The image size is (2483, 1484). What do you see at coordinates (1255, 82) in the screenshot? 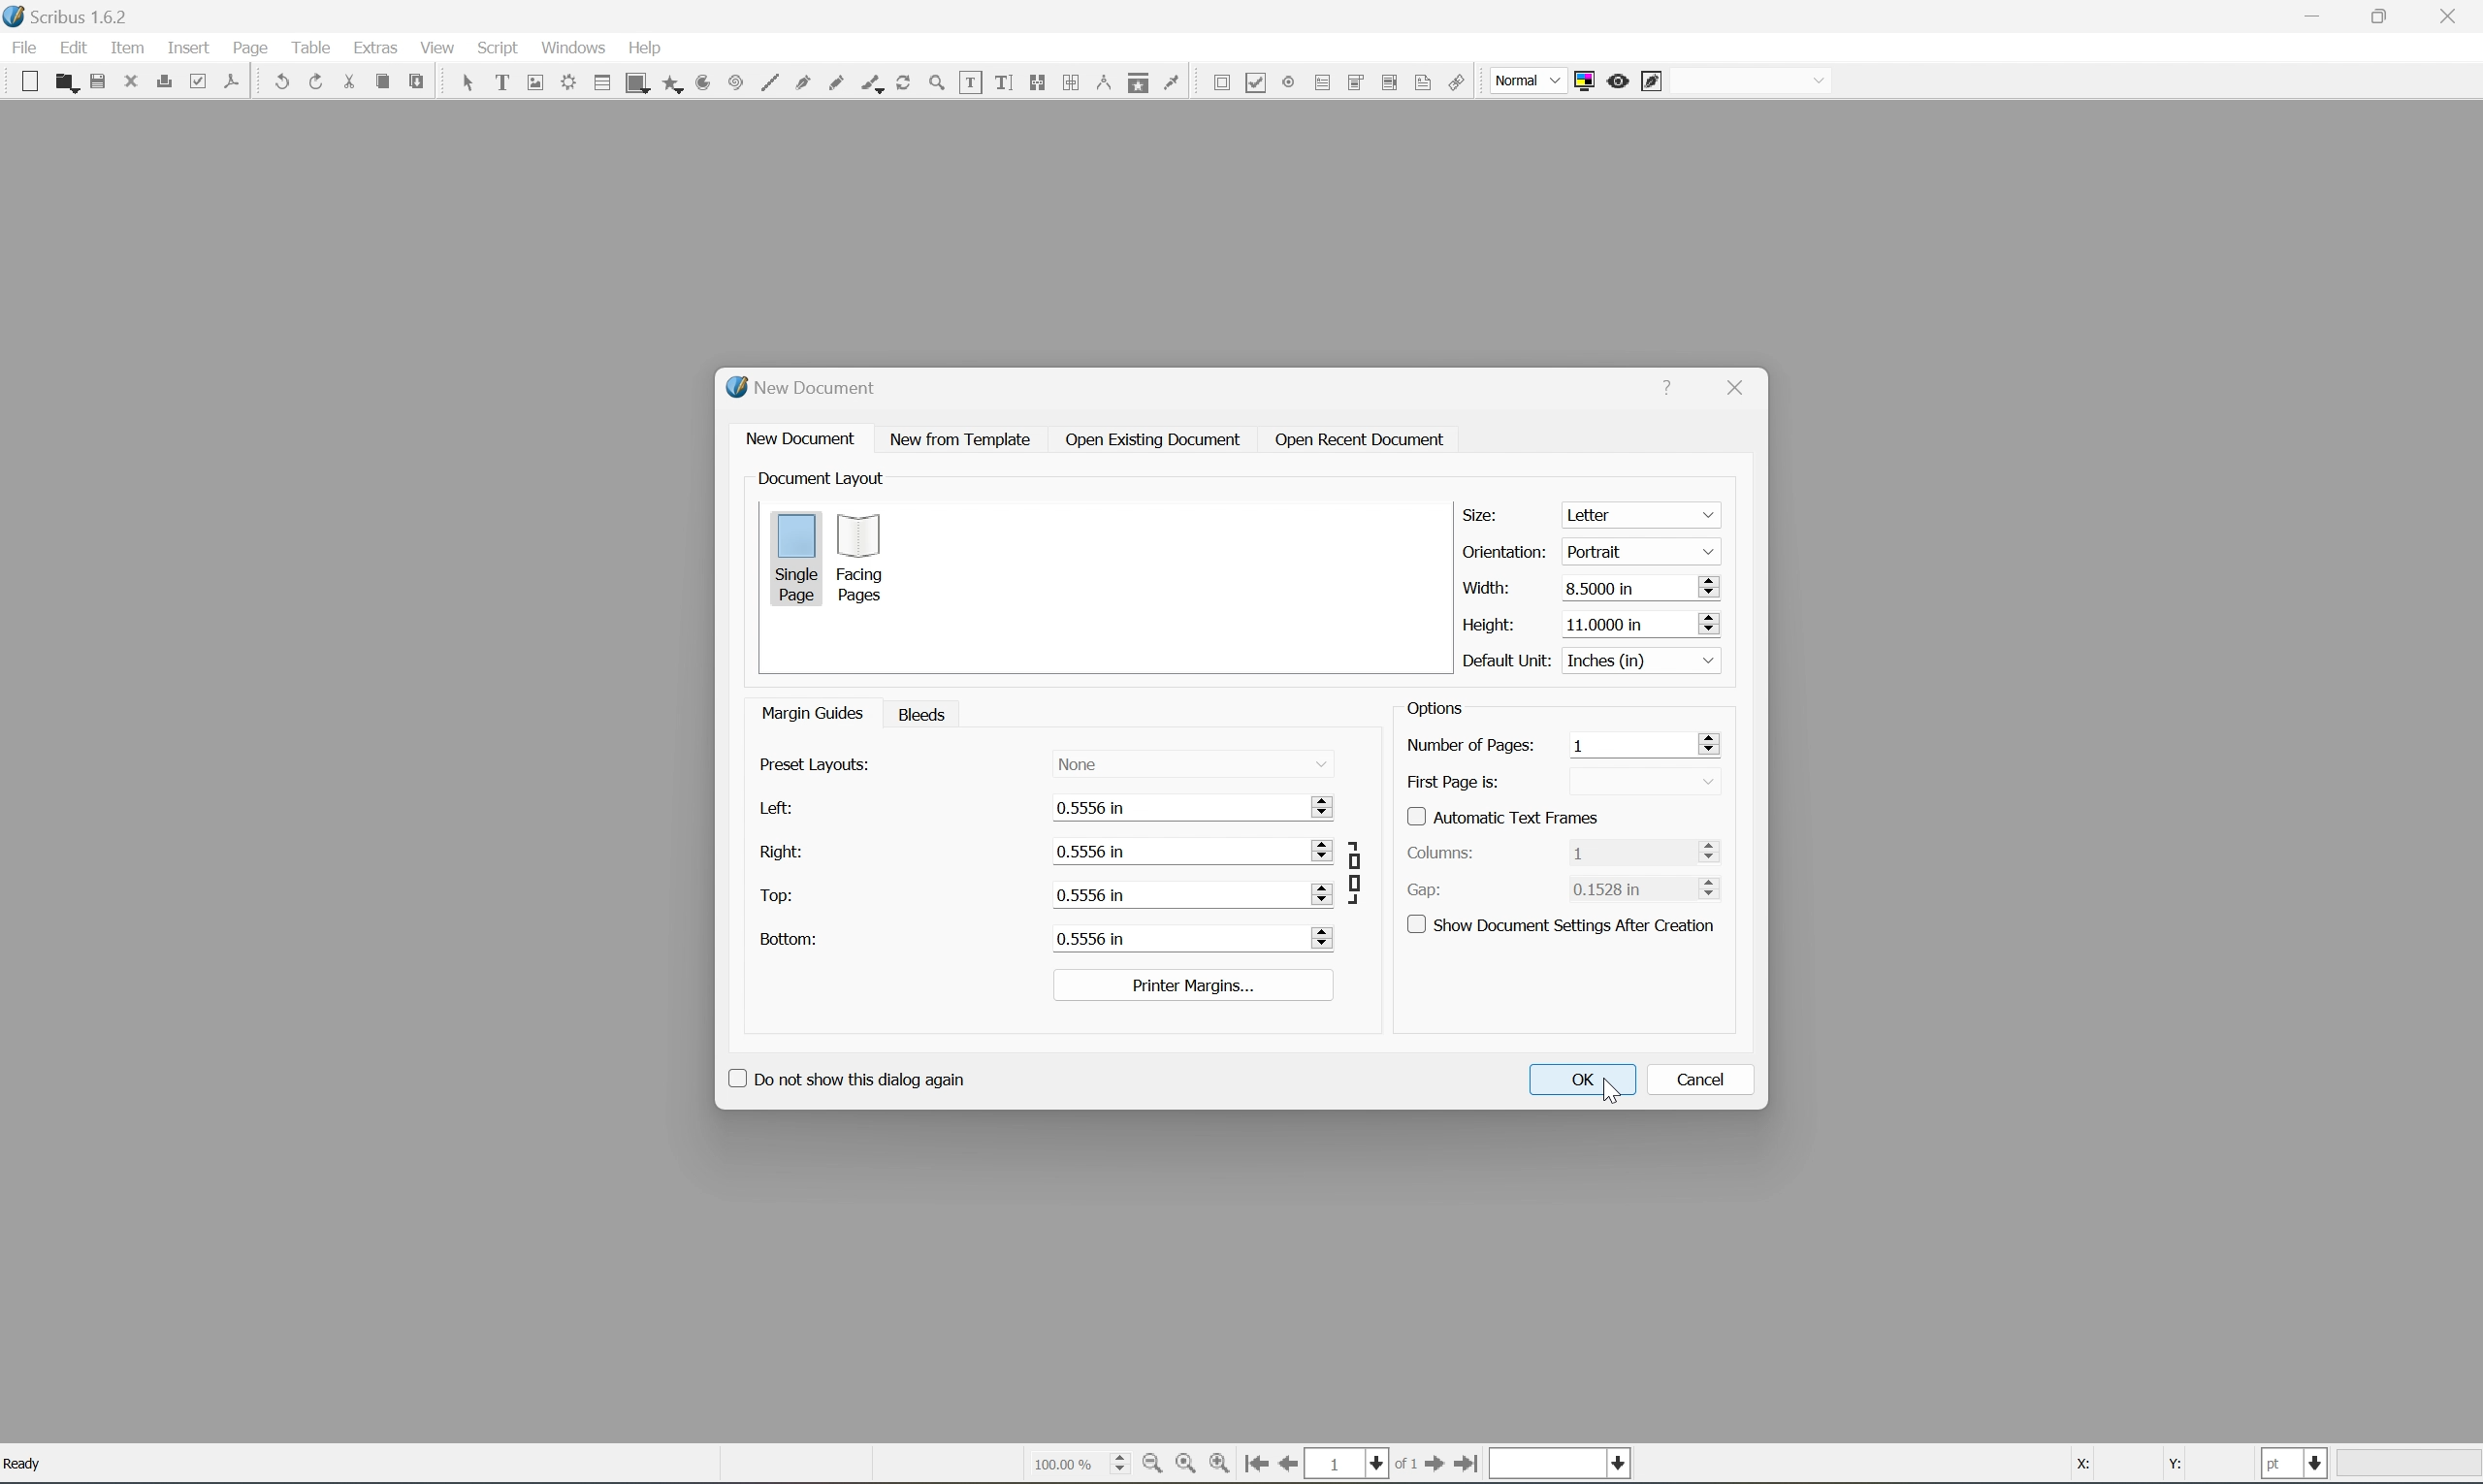
I see `pdf checkbox` at bounding box center [1255, 82].